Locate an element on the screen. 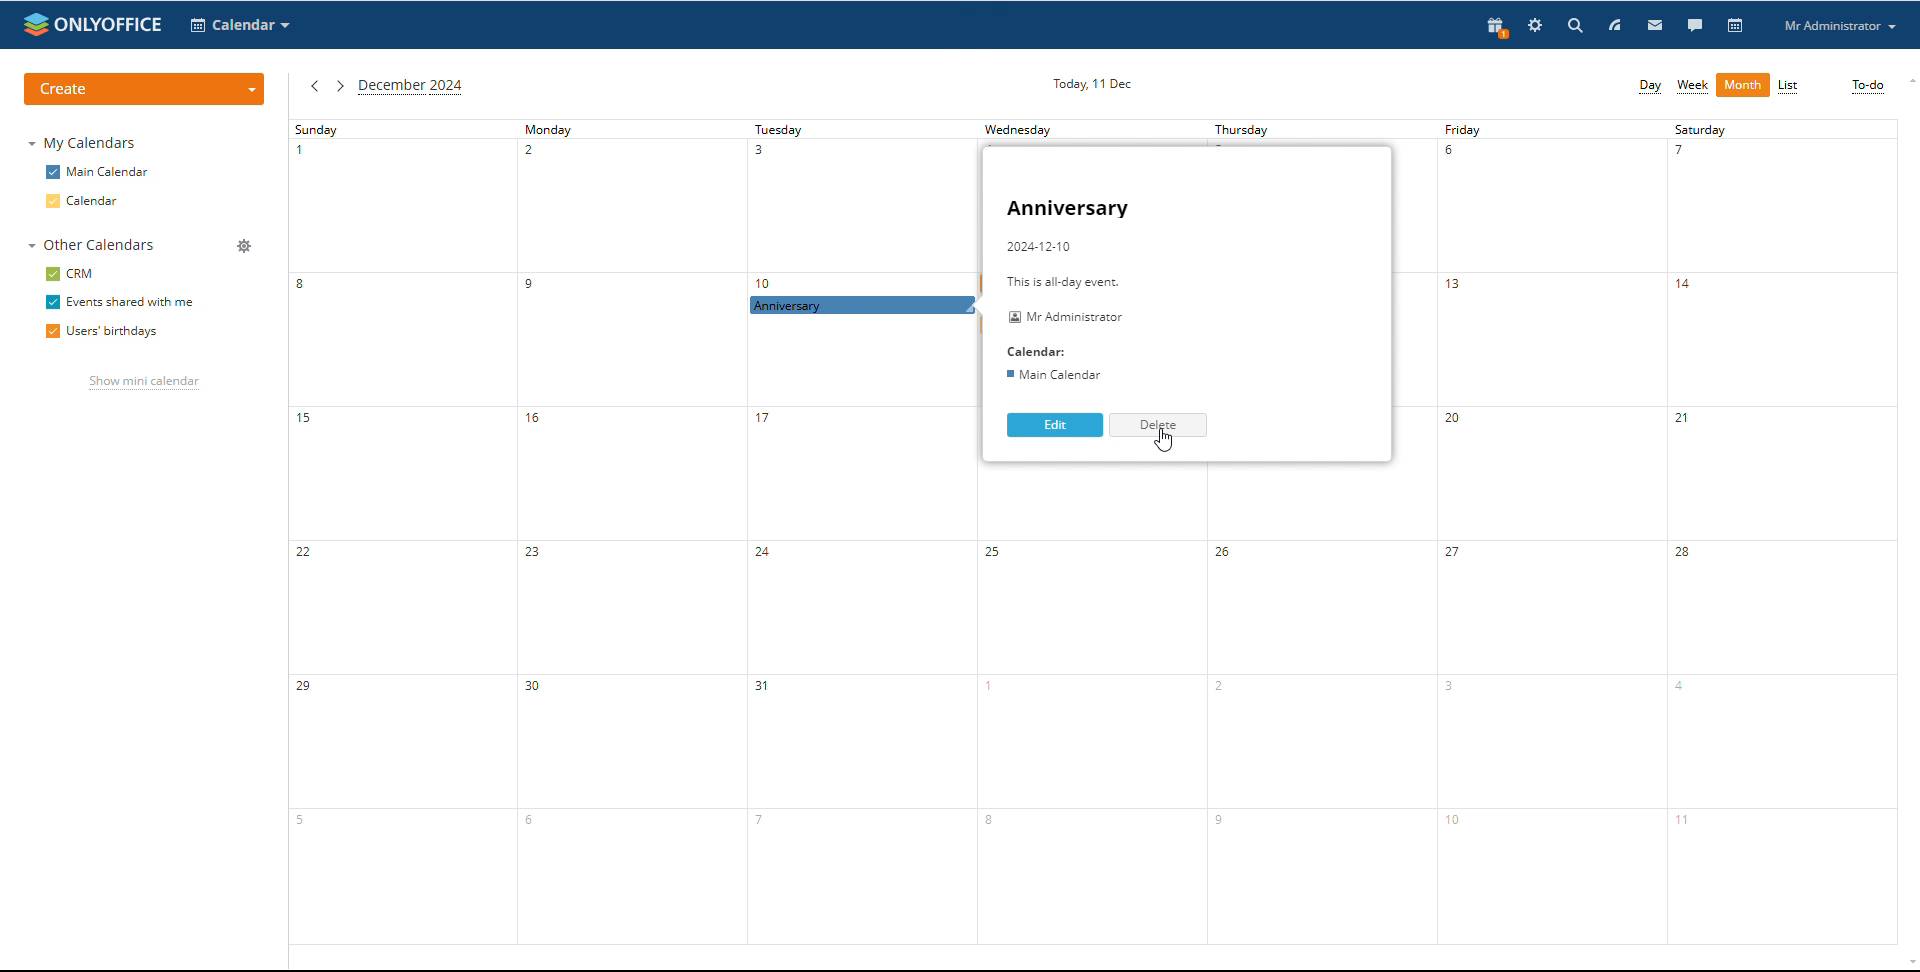 This screenshot has height=972, width=1920. current date is located at coordinates (1091, 84).